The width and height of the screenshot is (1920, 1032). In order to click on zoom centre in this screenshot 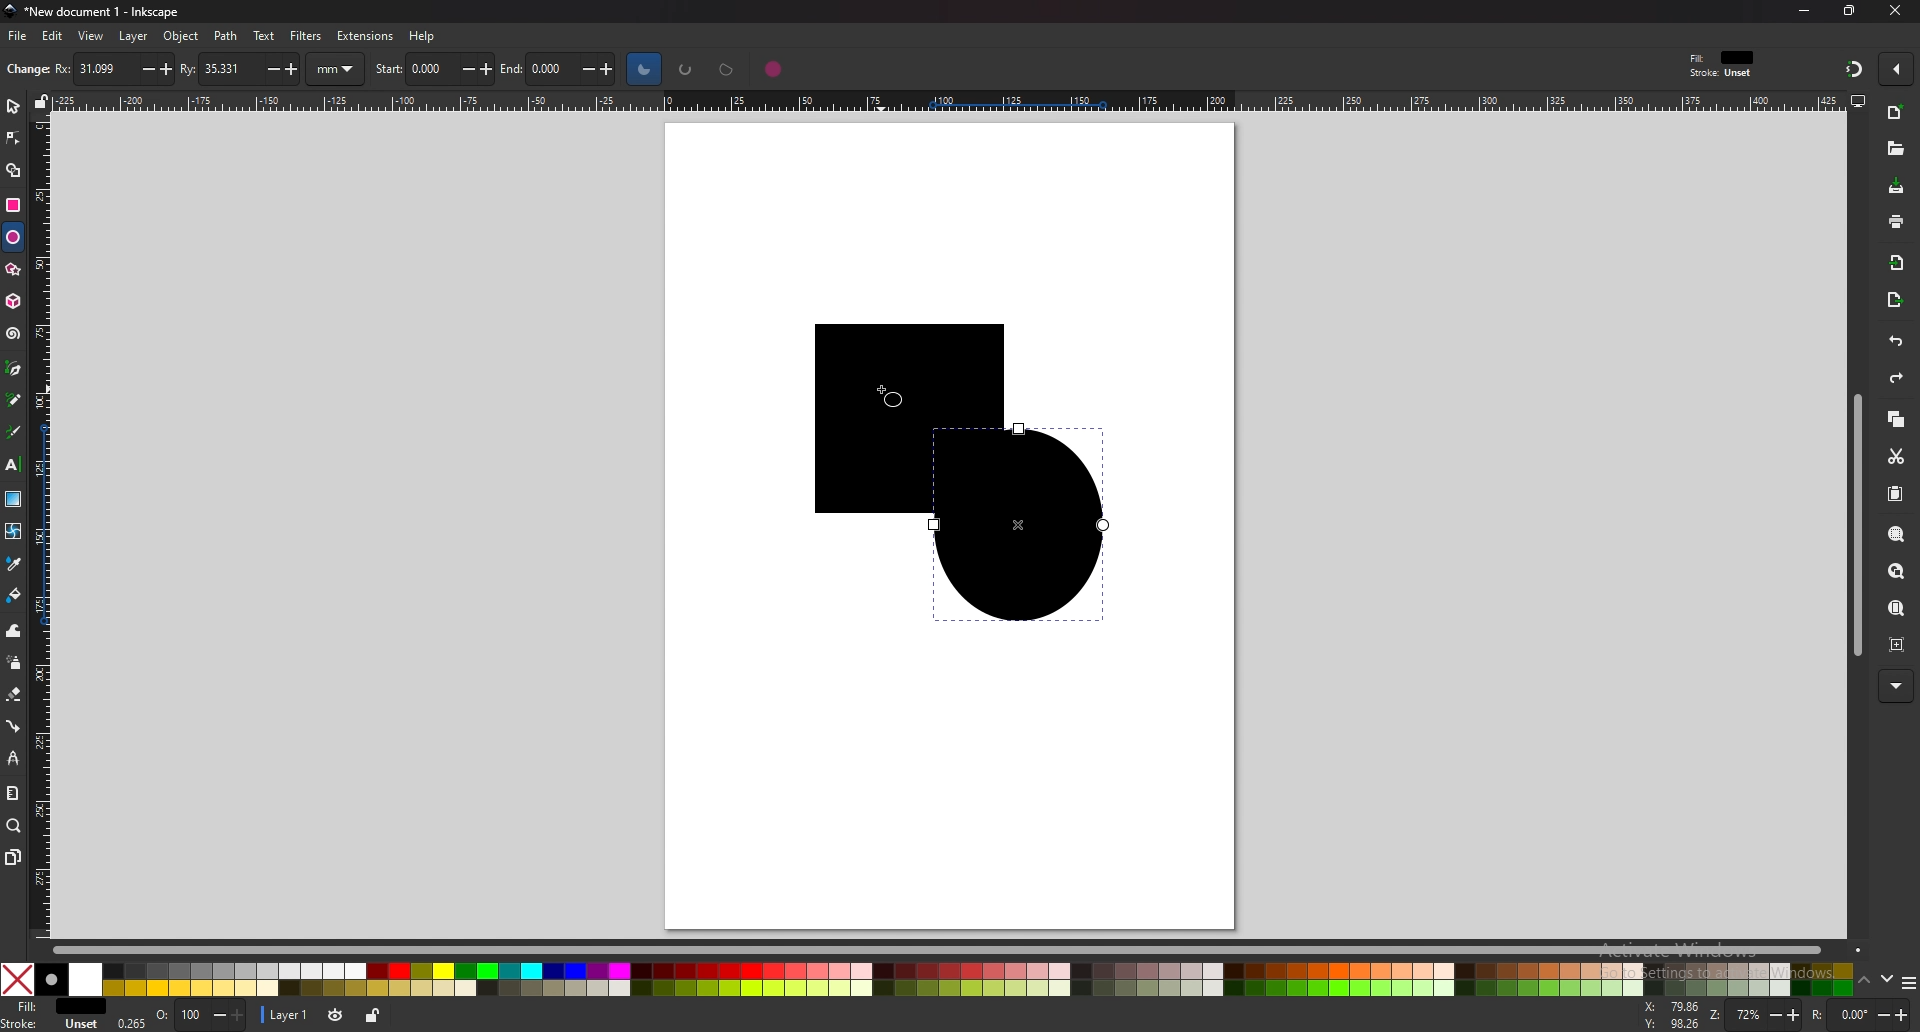, I will do `click(1897, 643)`.